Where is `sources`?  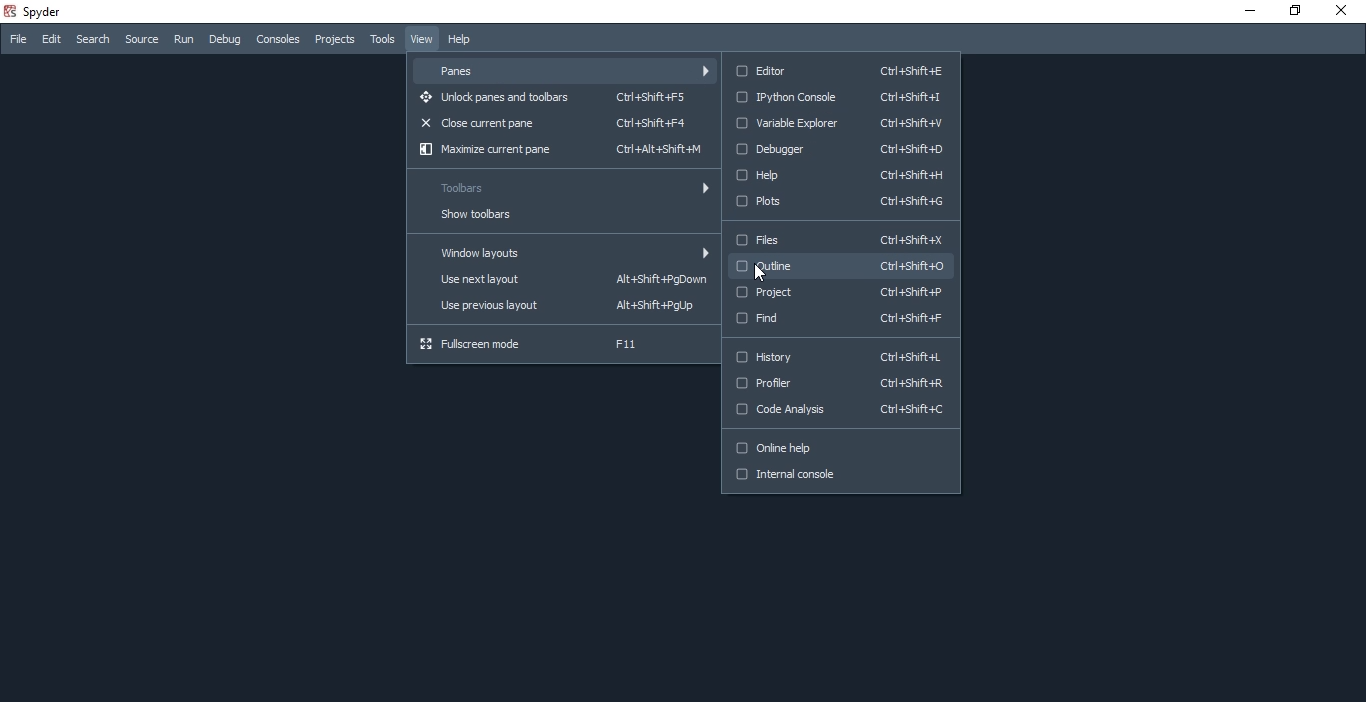 sources is located at coordinates (139, 39).